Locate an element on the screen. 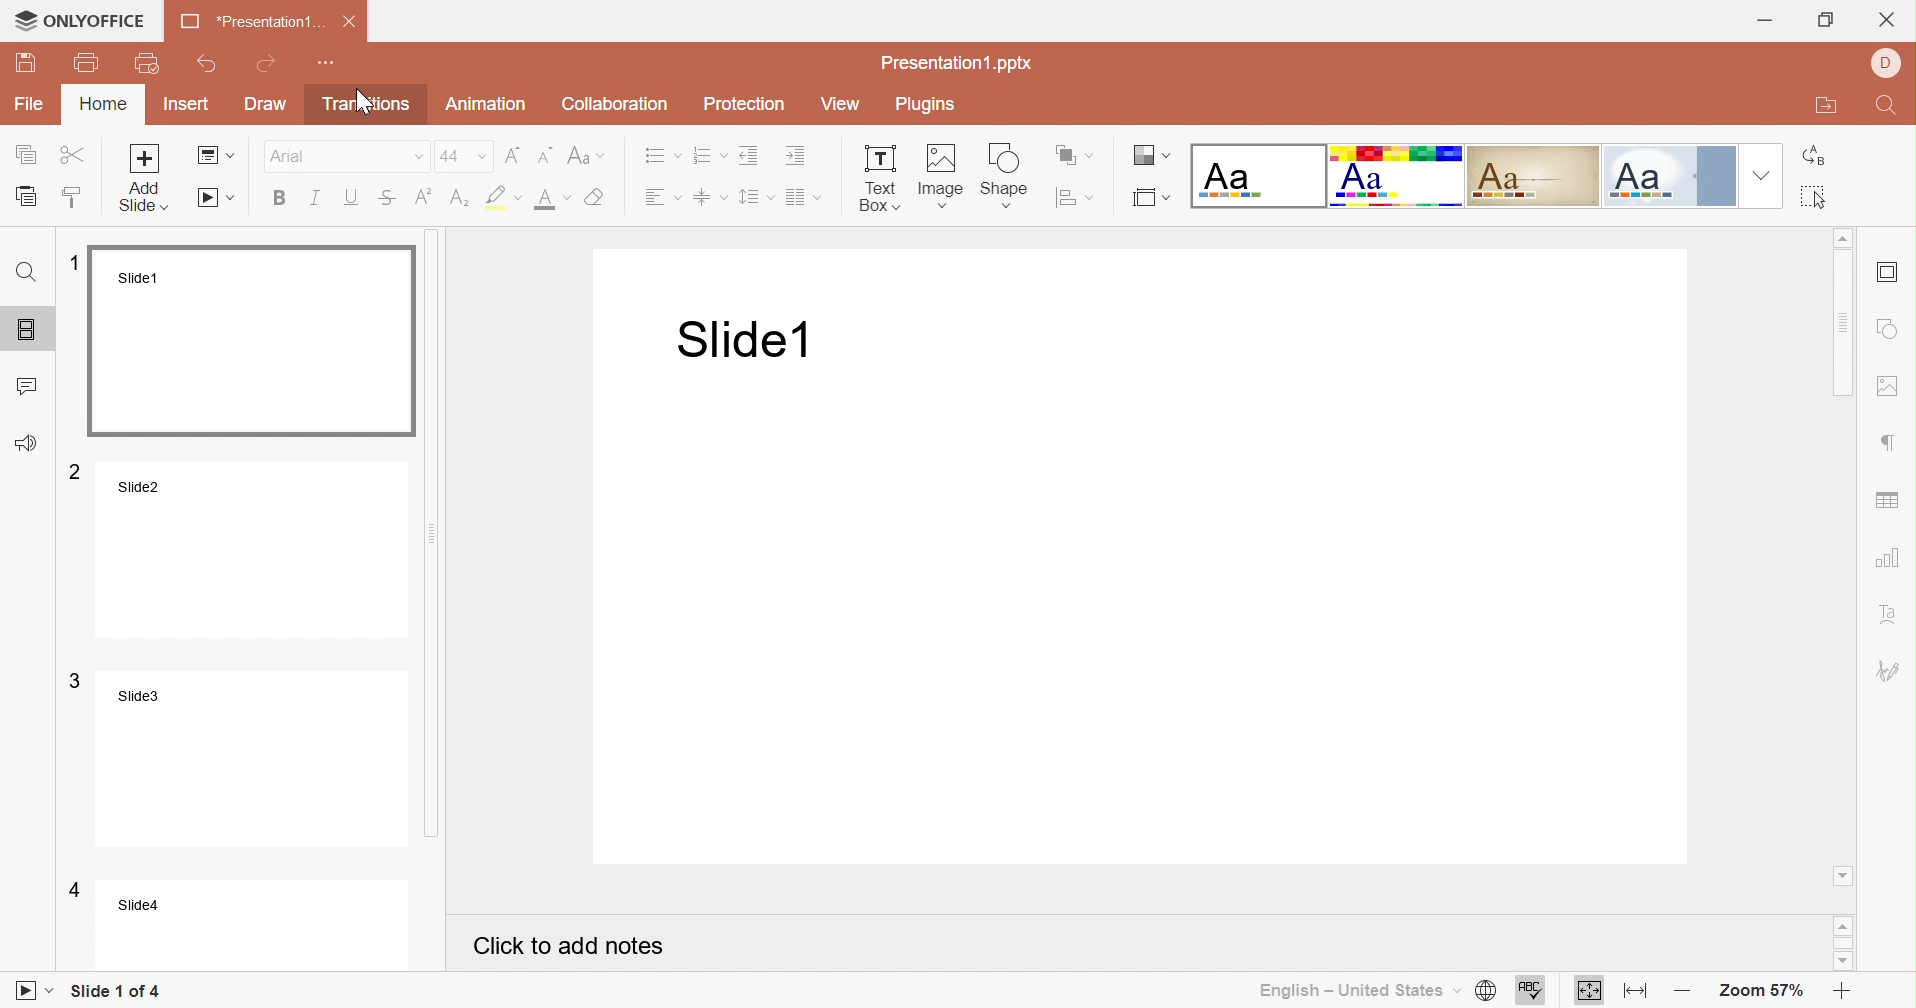 This screenshot has height=1008, width=1916. Clear style is located at coordinates (600, 199).